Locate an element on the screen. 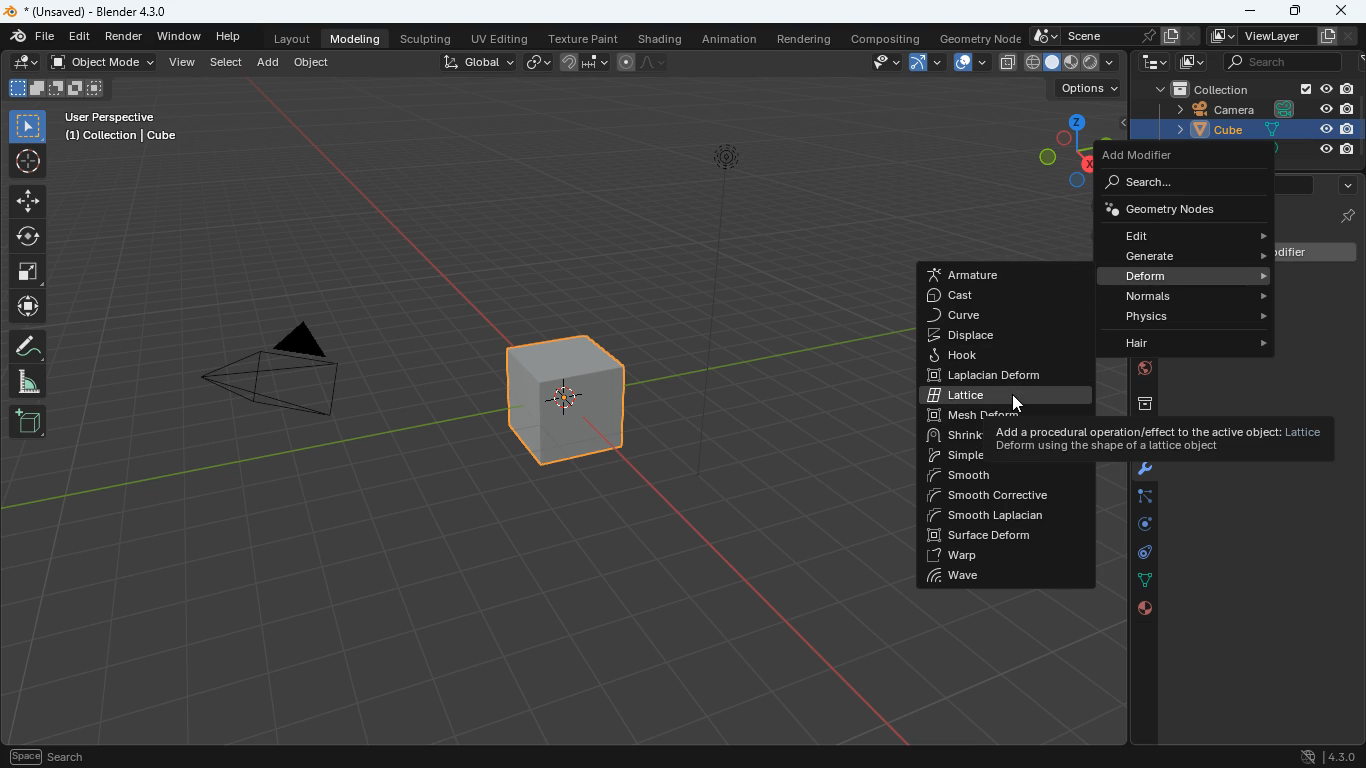  compositing is located at coordinates (891, 37).